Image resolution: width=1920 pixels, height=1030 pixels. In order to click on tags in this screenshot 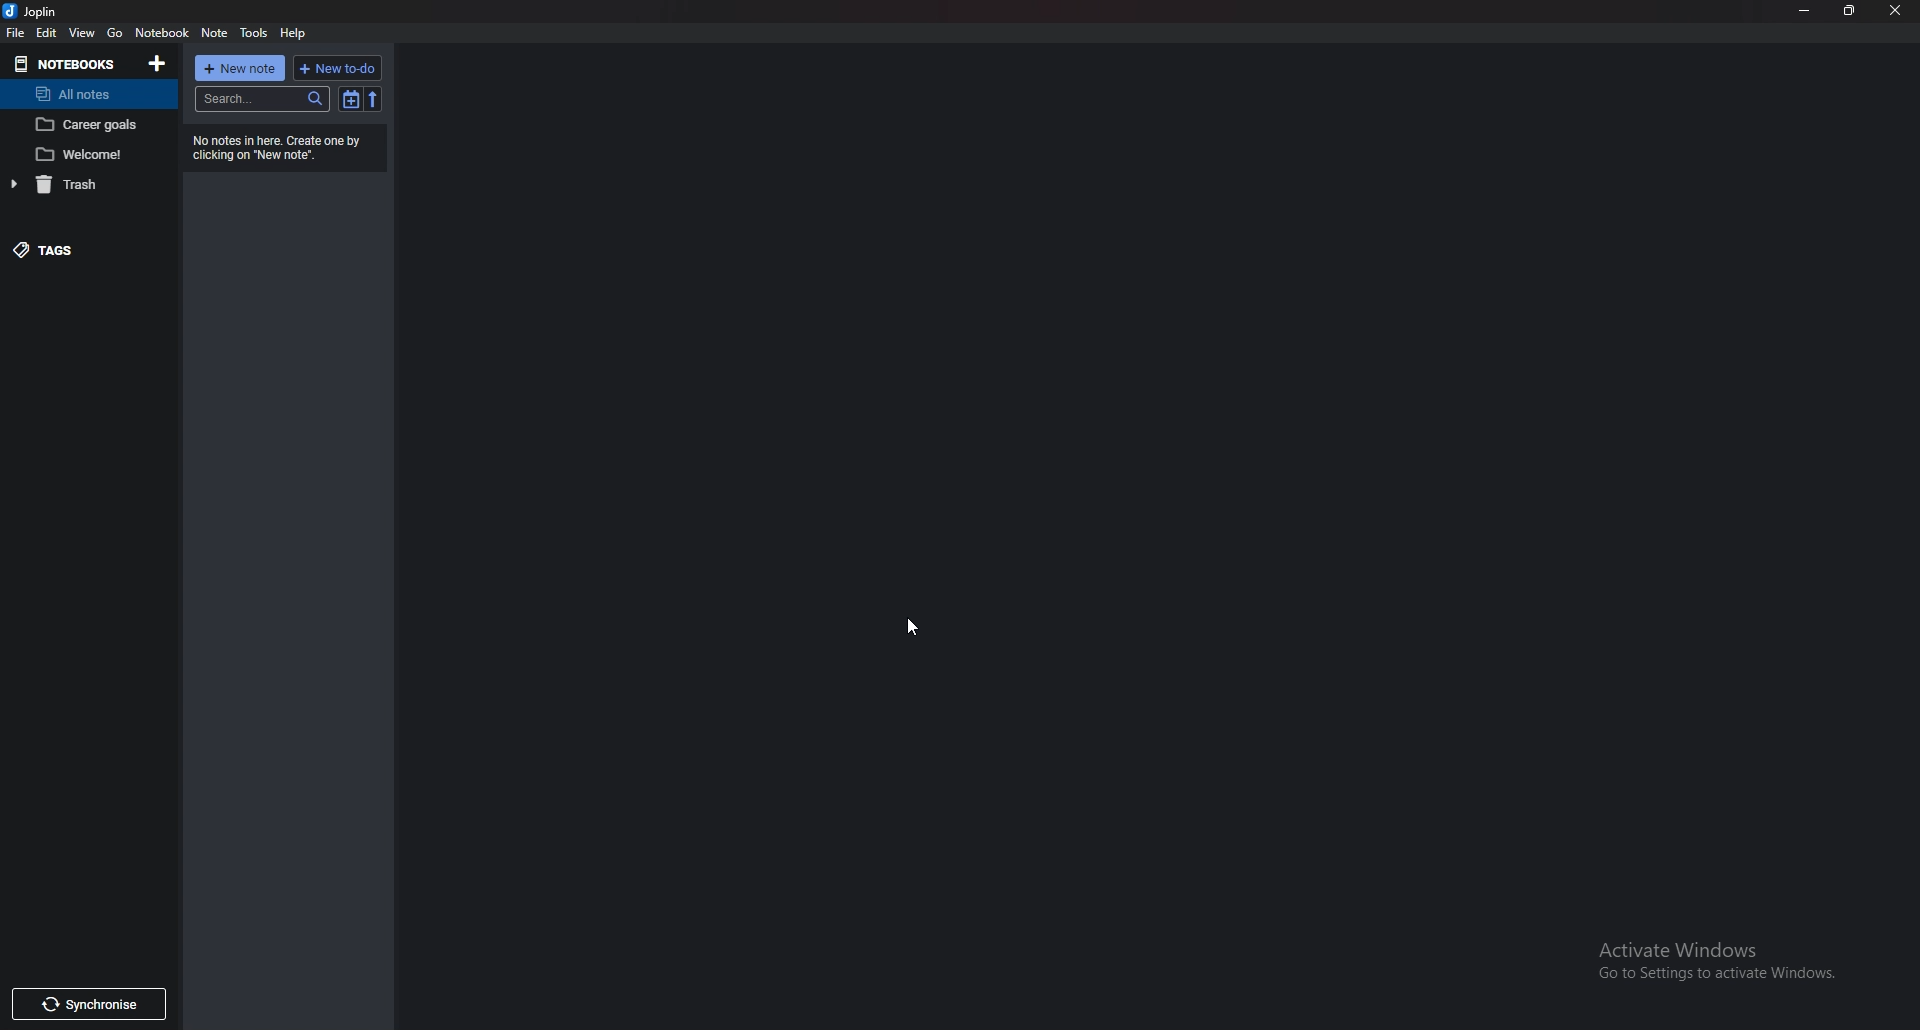, I will do `click(64, 252)`.